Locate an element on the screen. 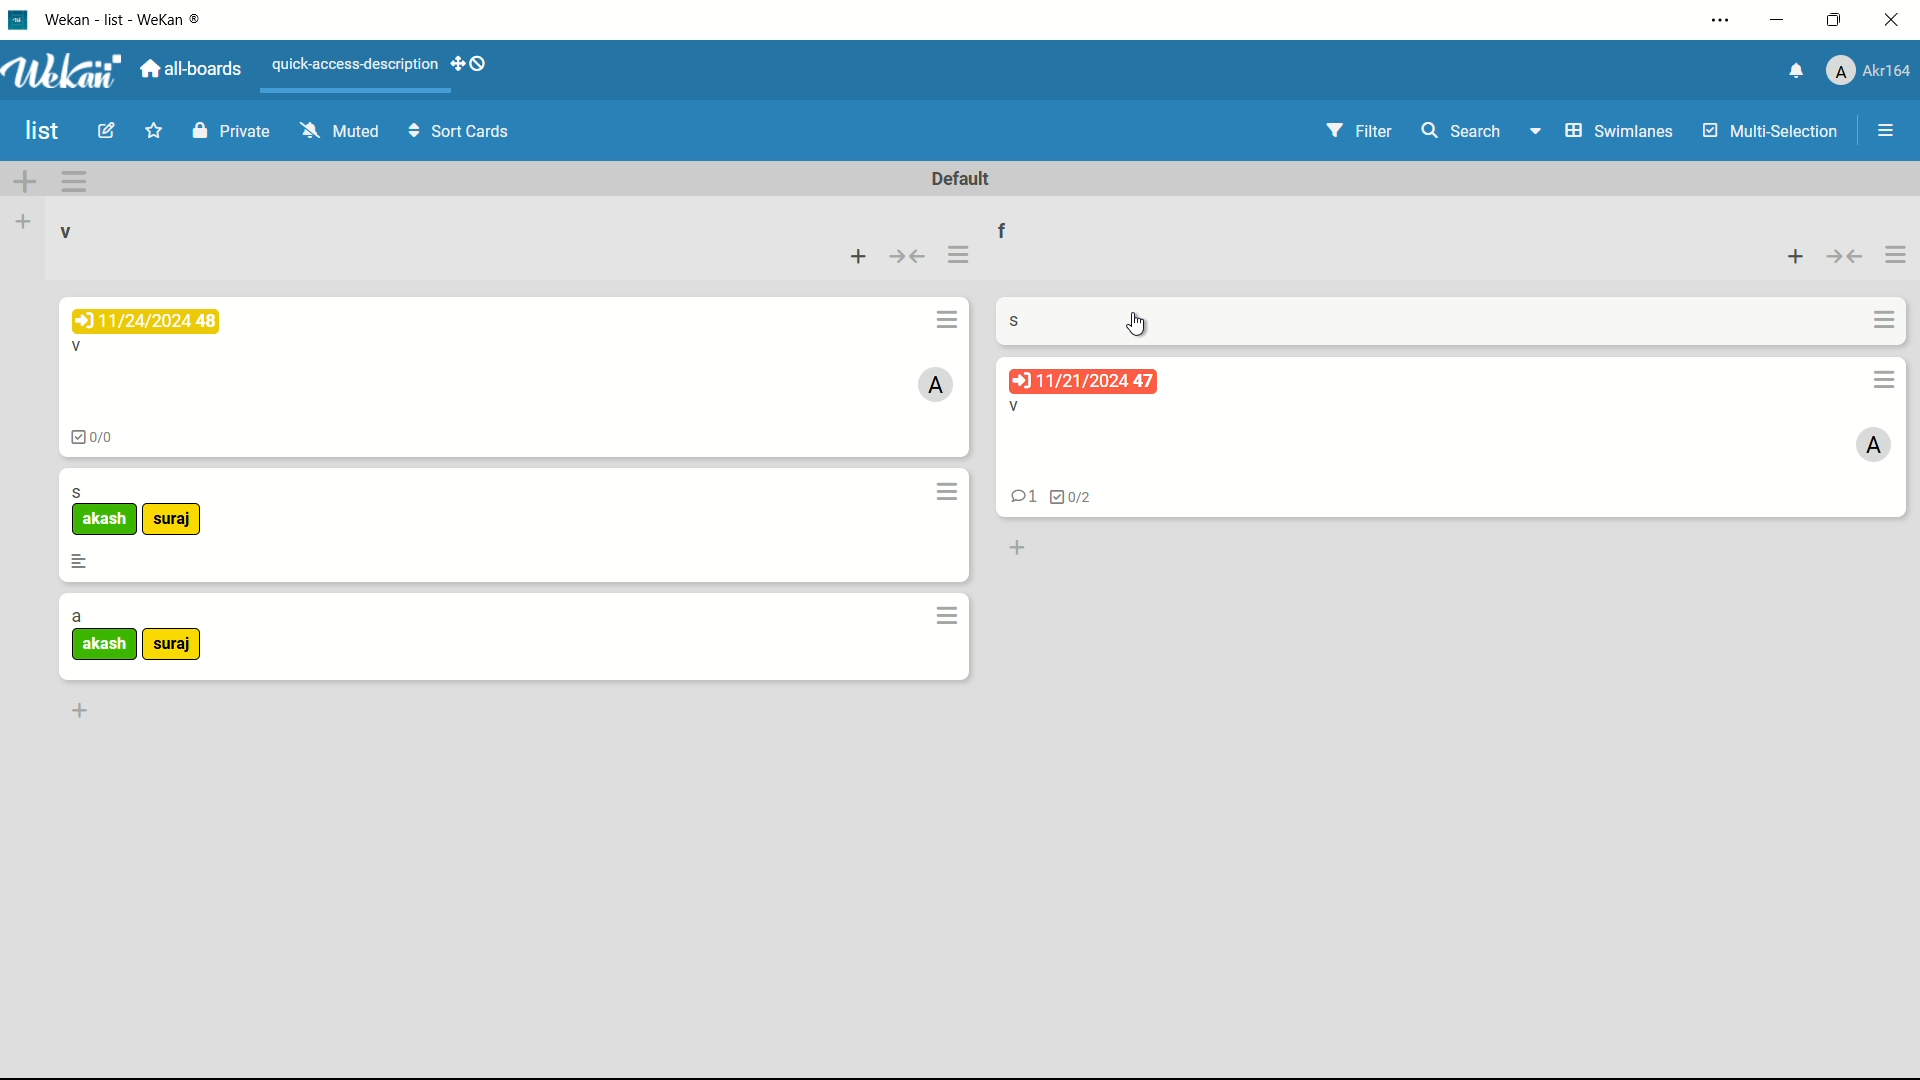 The width and height of the screenshot is (1920, 1080). card actions is located at coordinates (1883, 379).